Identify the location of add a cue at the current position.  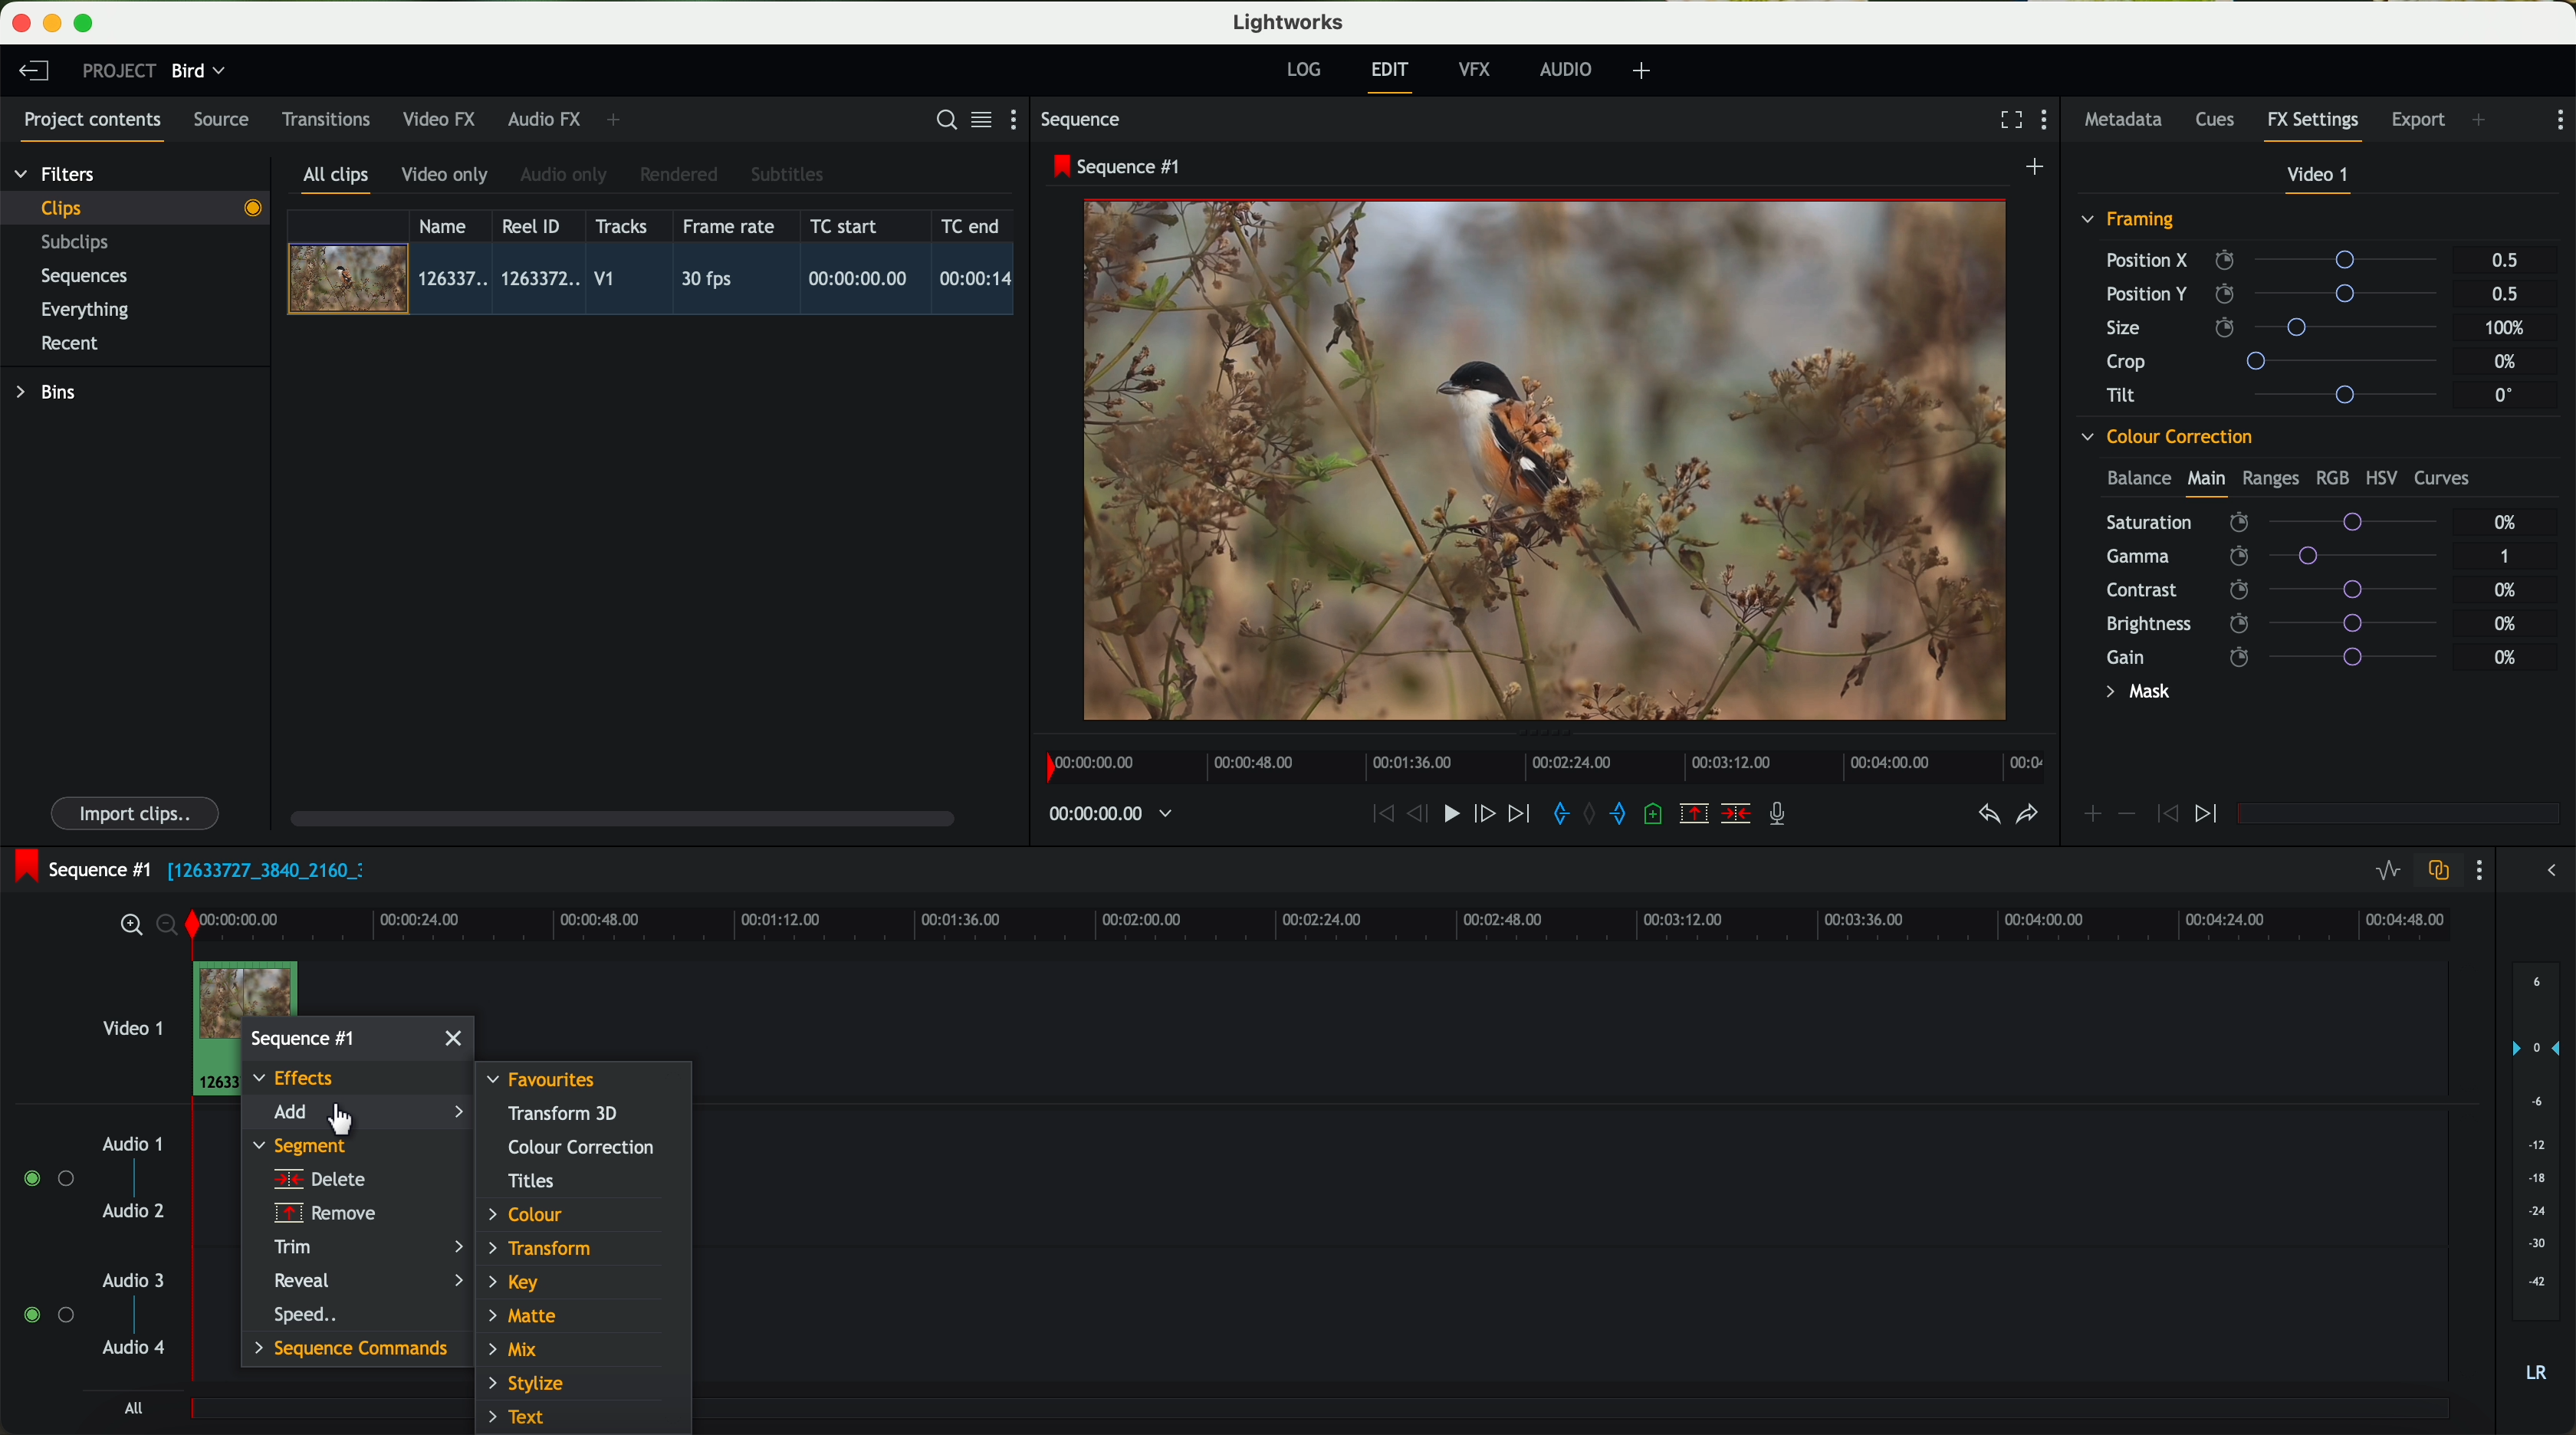
(1656, 815).